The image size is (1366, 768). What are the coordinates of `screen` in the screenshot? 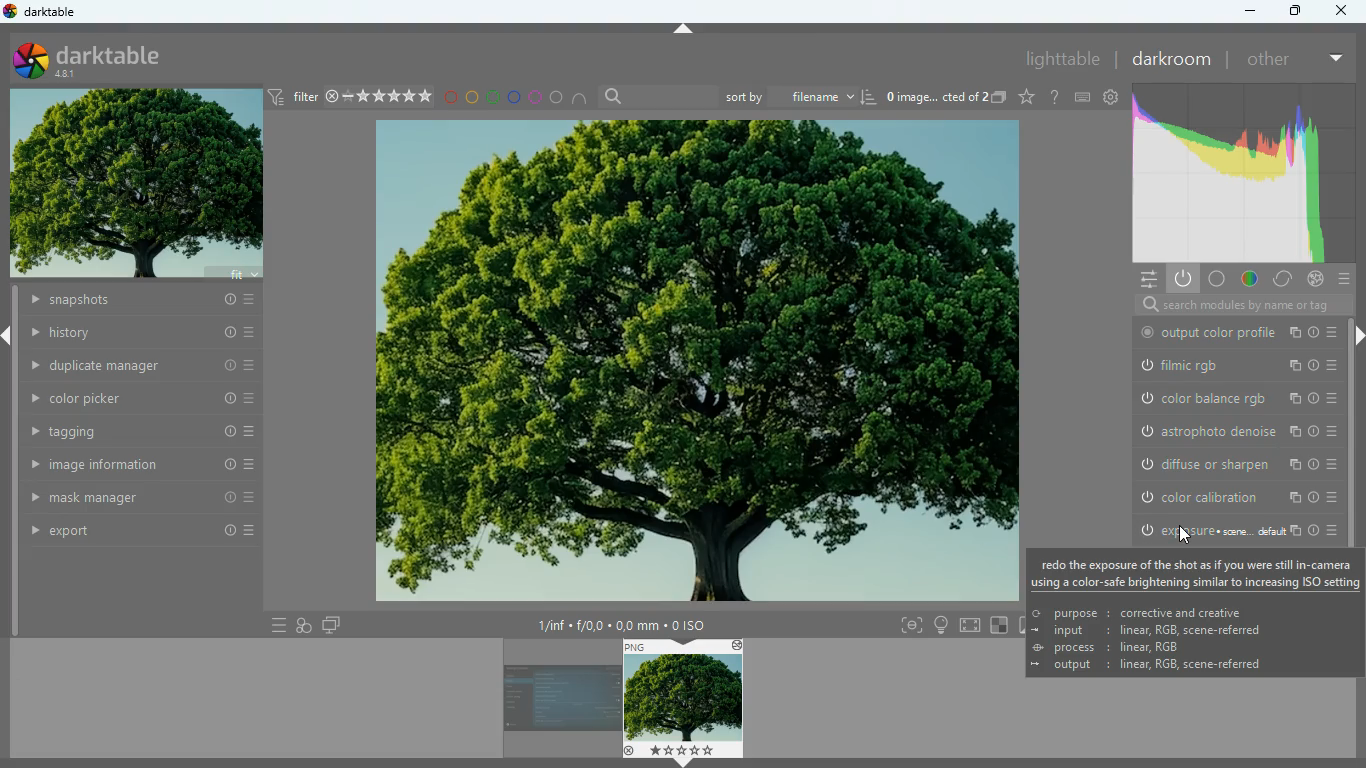 It's located at (971, 625).